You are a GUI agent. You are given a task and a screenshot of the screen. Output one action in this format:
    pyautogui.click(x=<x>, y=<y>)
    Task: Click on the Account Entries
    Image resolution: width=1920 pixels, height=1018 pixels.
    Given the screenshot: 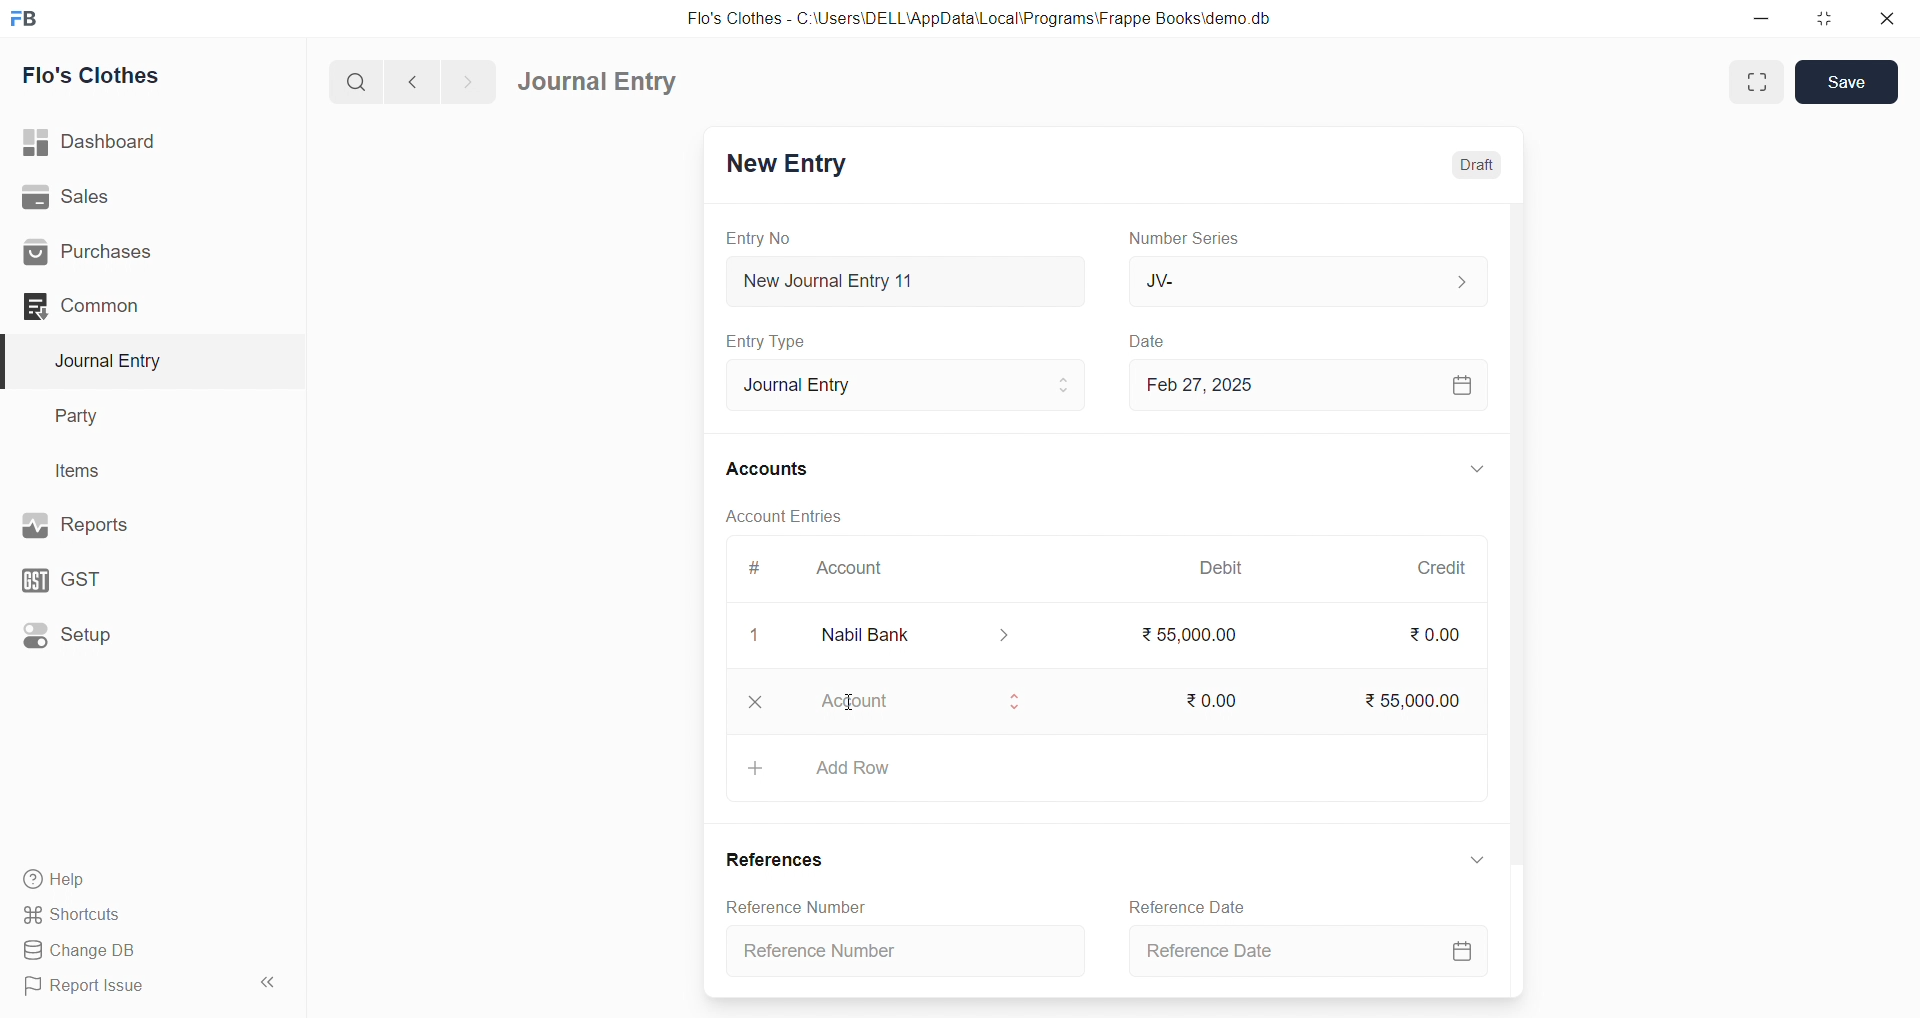 What is the action you would take?
    pyautogui.click(x=786, y=514)
    